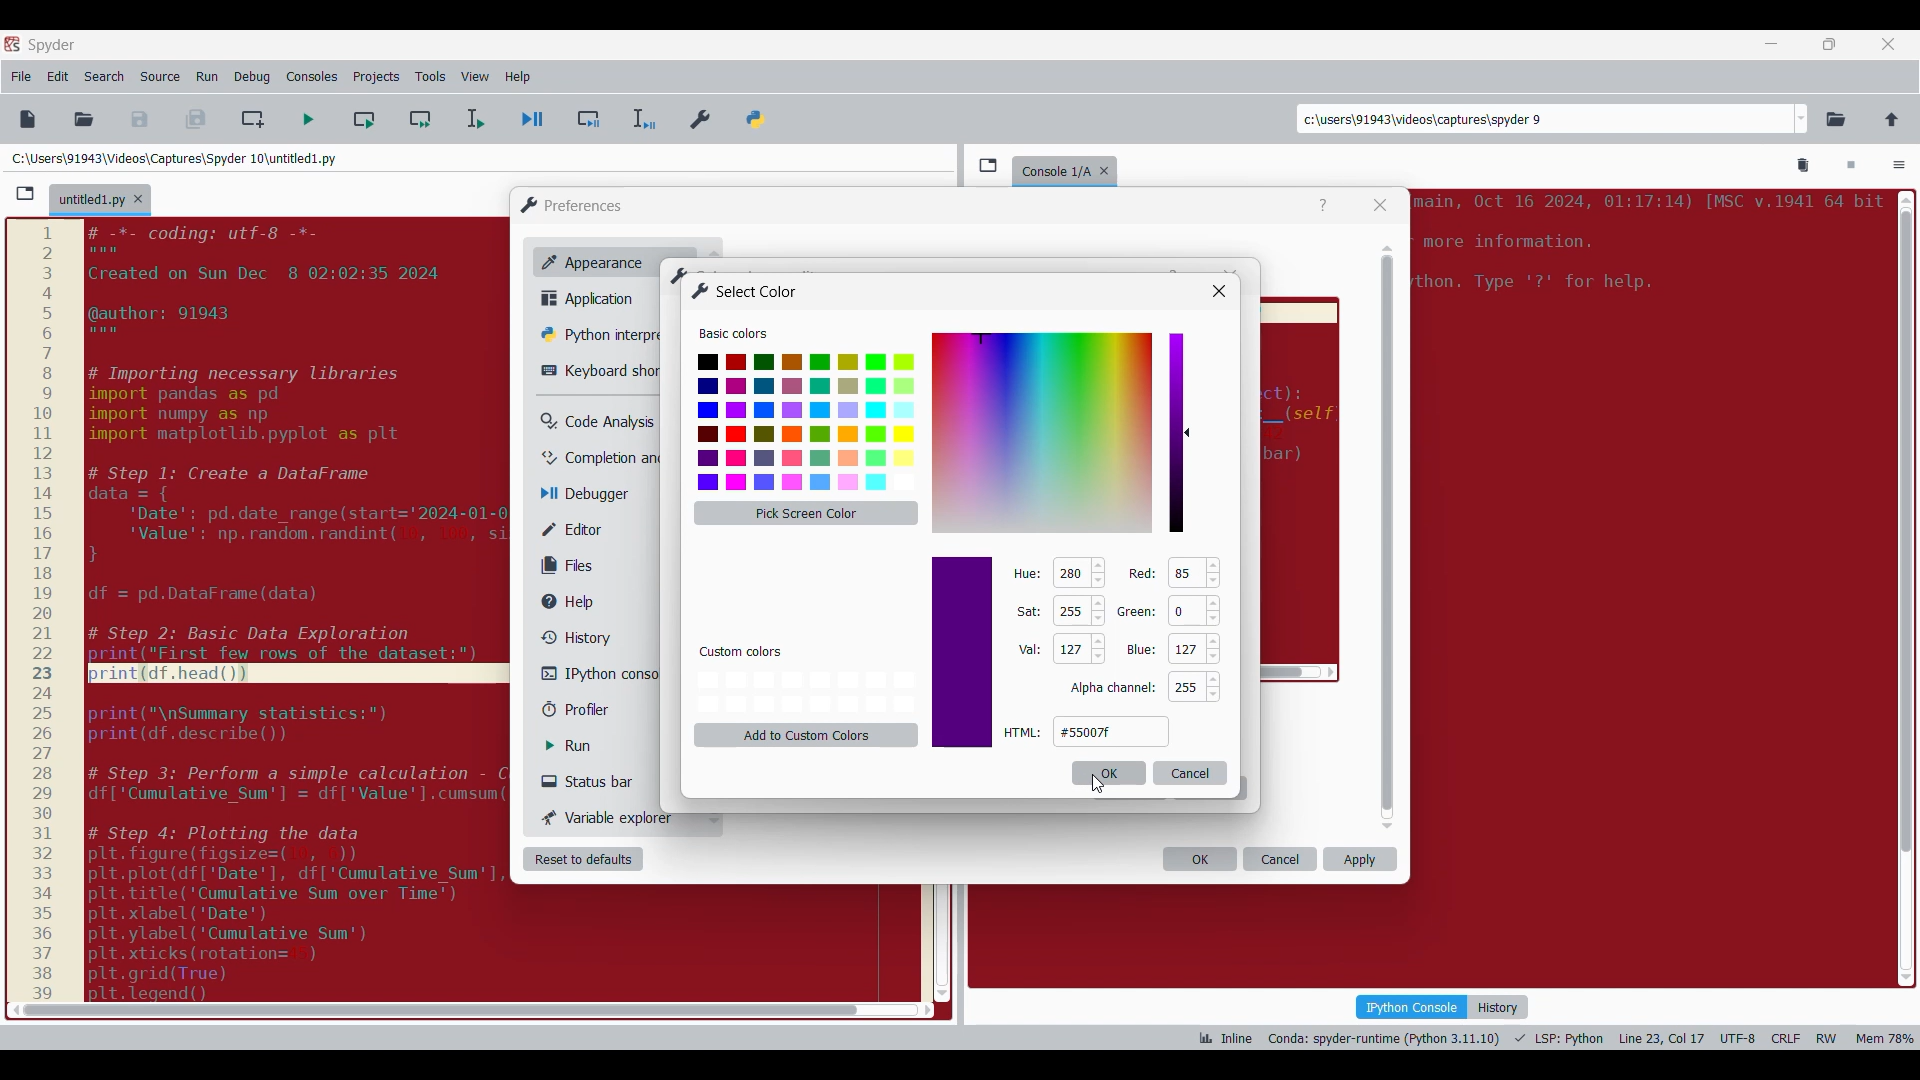  What do you see at coordinates (577, 602) in the screenshot?
I see `Help` at bounding box center [577, 602].